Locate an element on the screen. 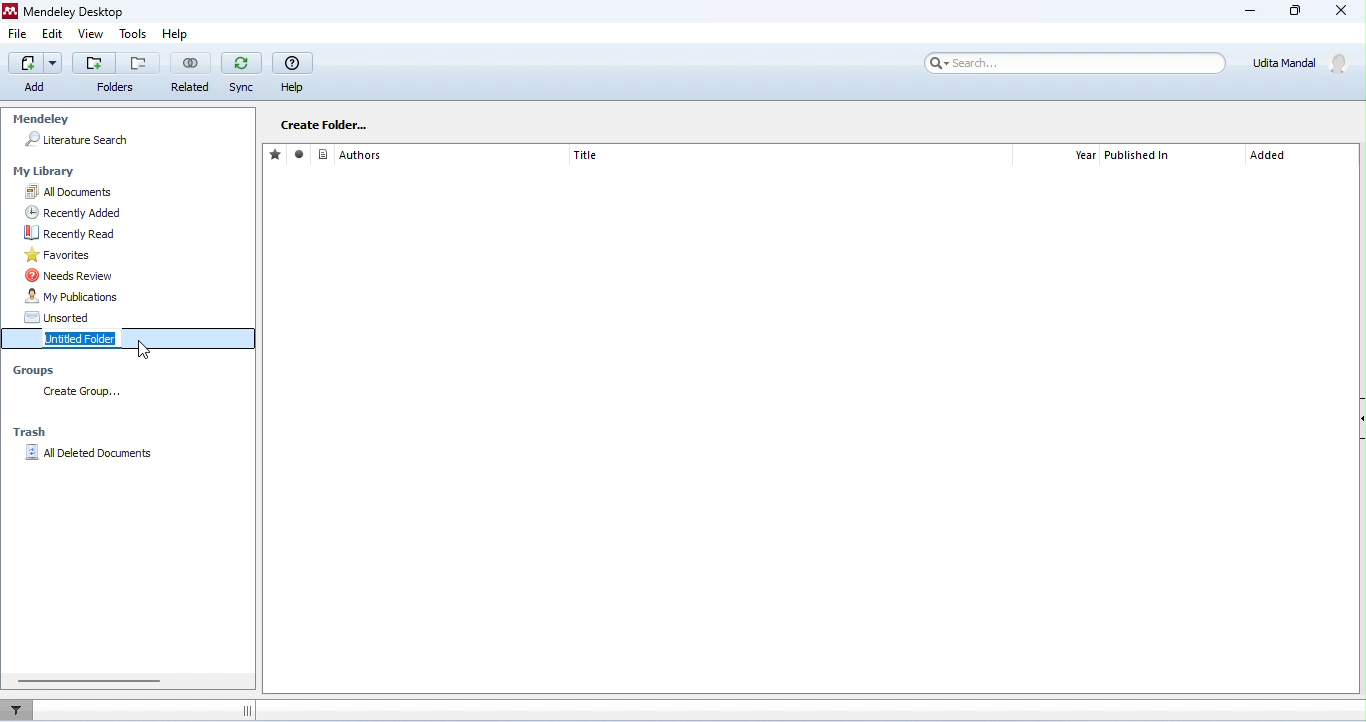 This screenshot has width=1366, height=722. edit is located at coordinates (53, 34).